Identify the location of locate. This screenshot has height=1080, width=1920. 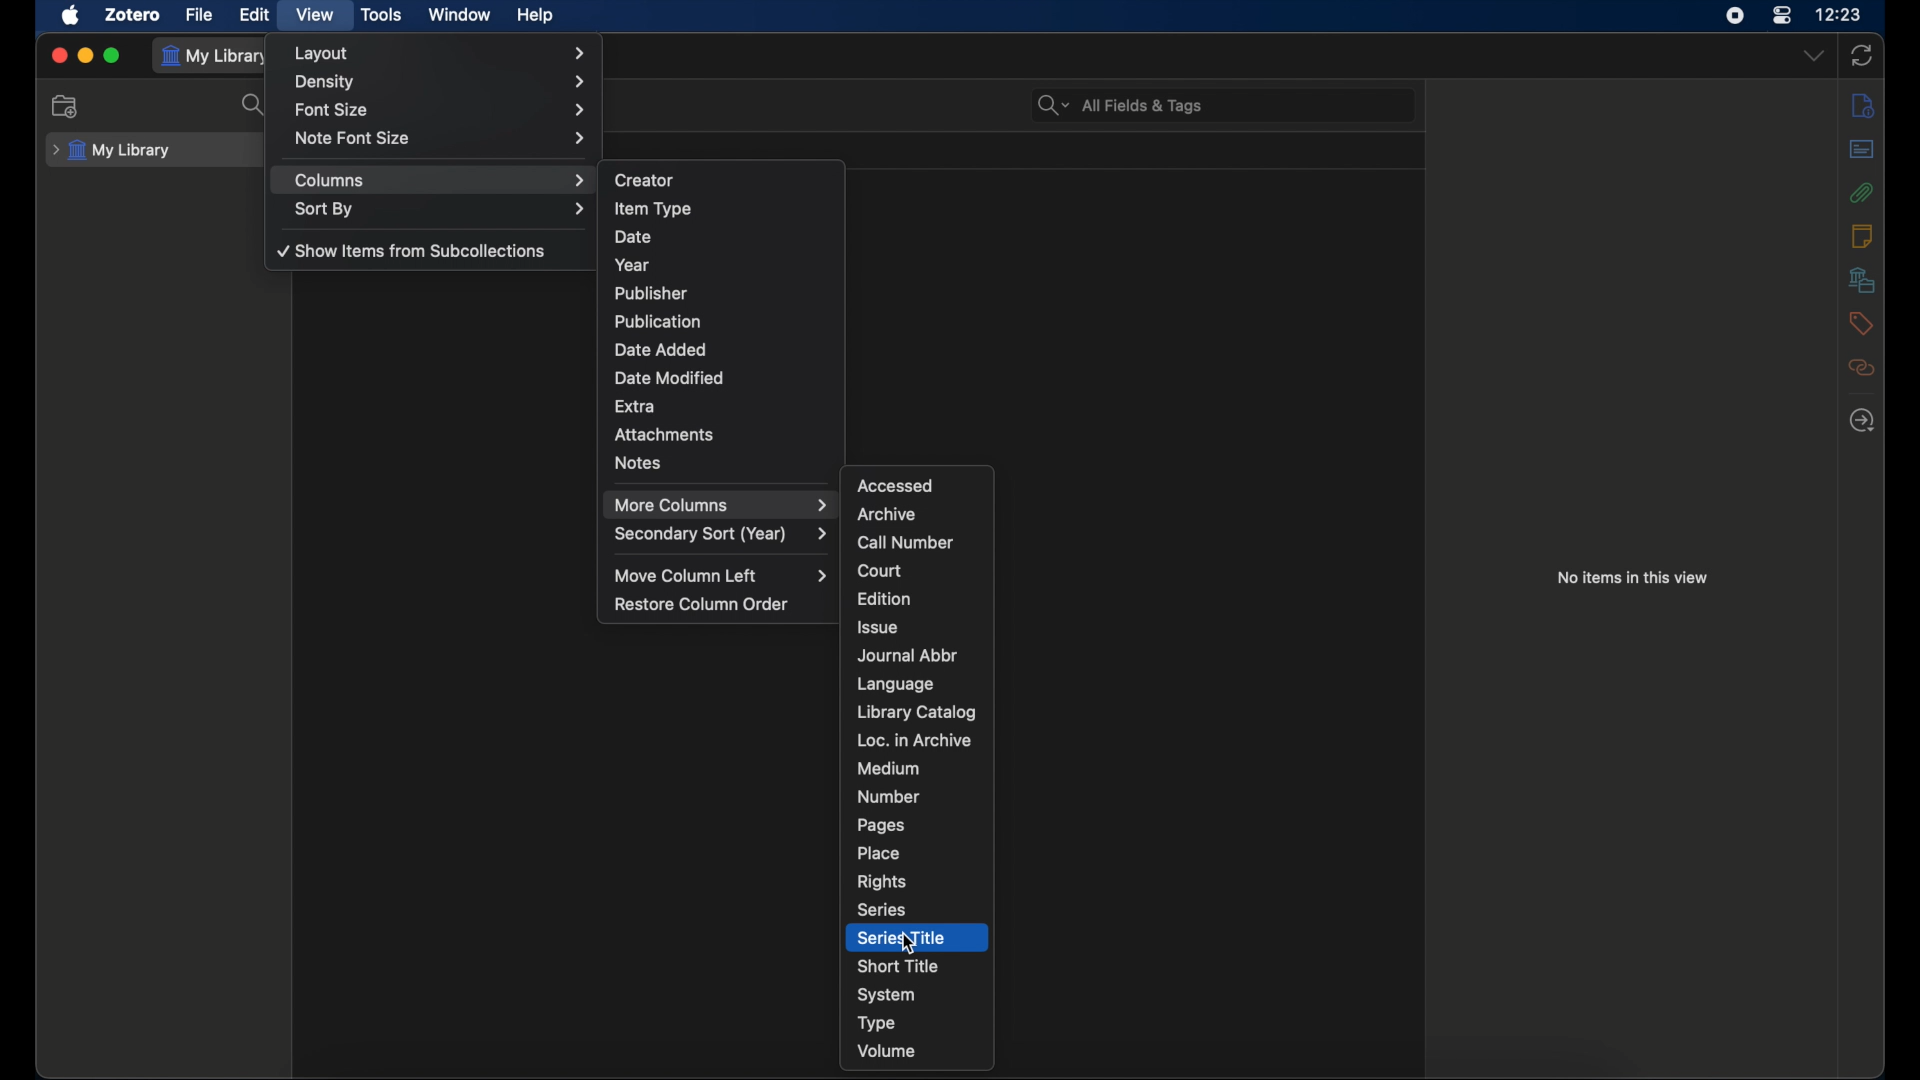
(1862, 421).